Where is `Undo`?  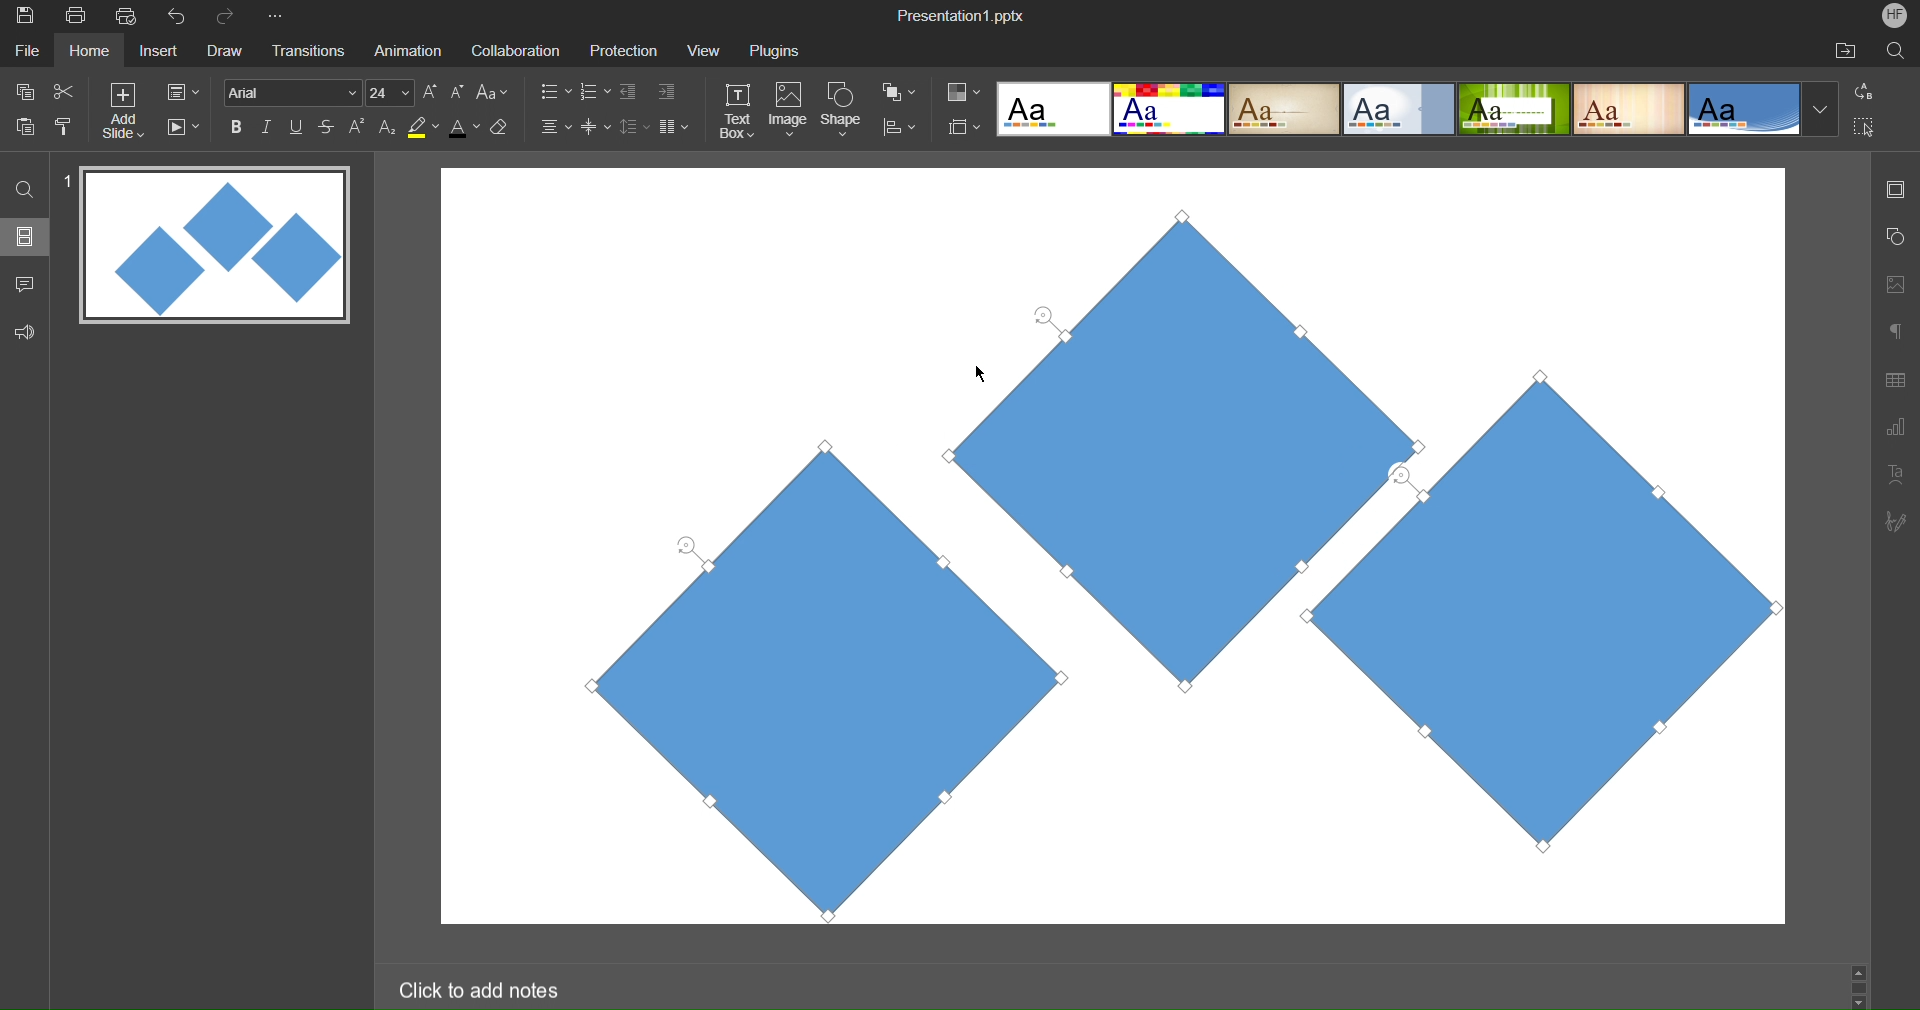
Undo is located at coordinates (181, 17).